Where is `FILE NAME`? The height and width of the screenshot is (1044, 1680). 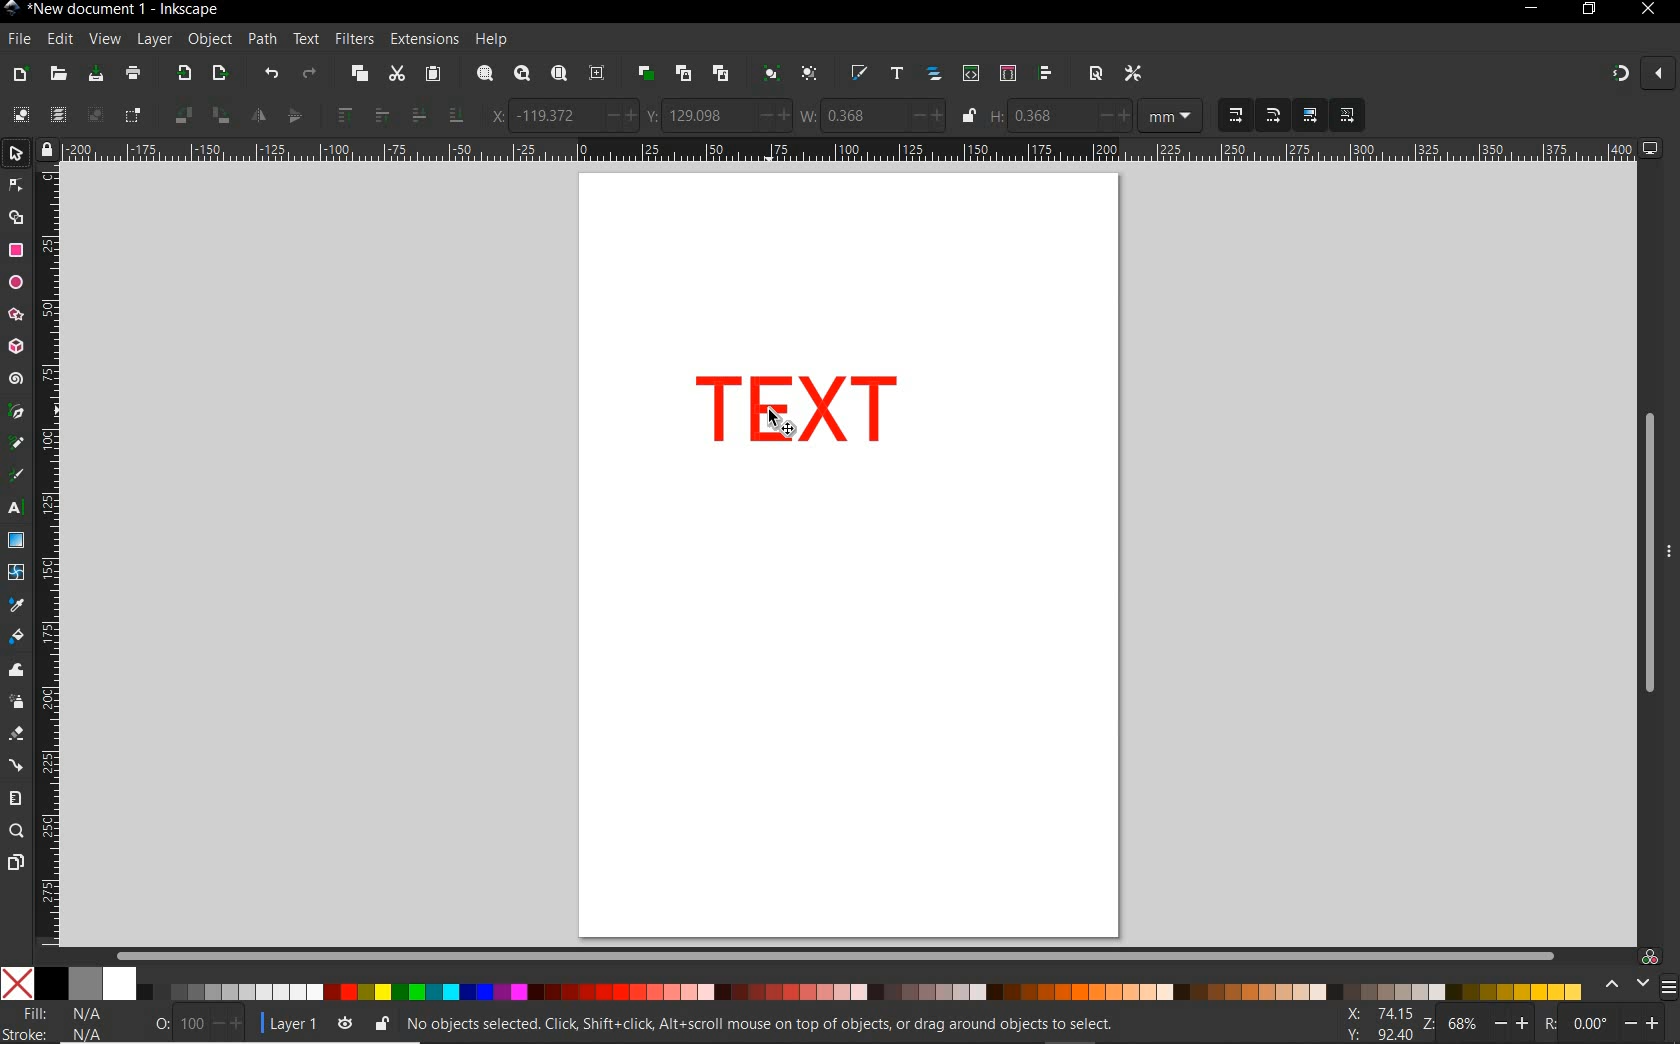 FILE NAME is located at coordinates (113, 9).